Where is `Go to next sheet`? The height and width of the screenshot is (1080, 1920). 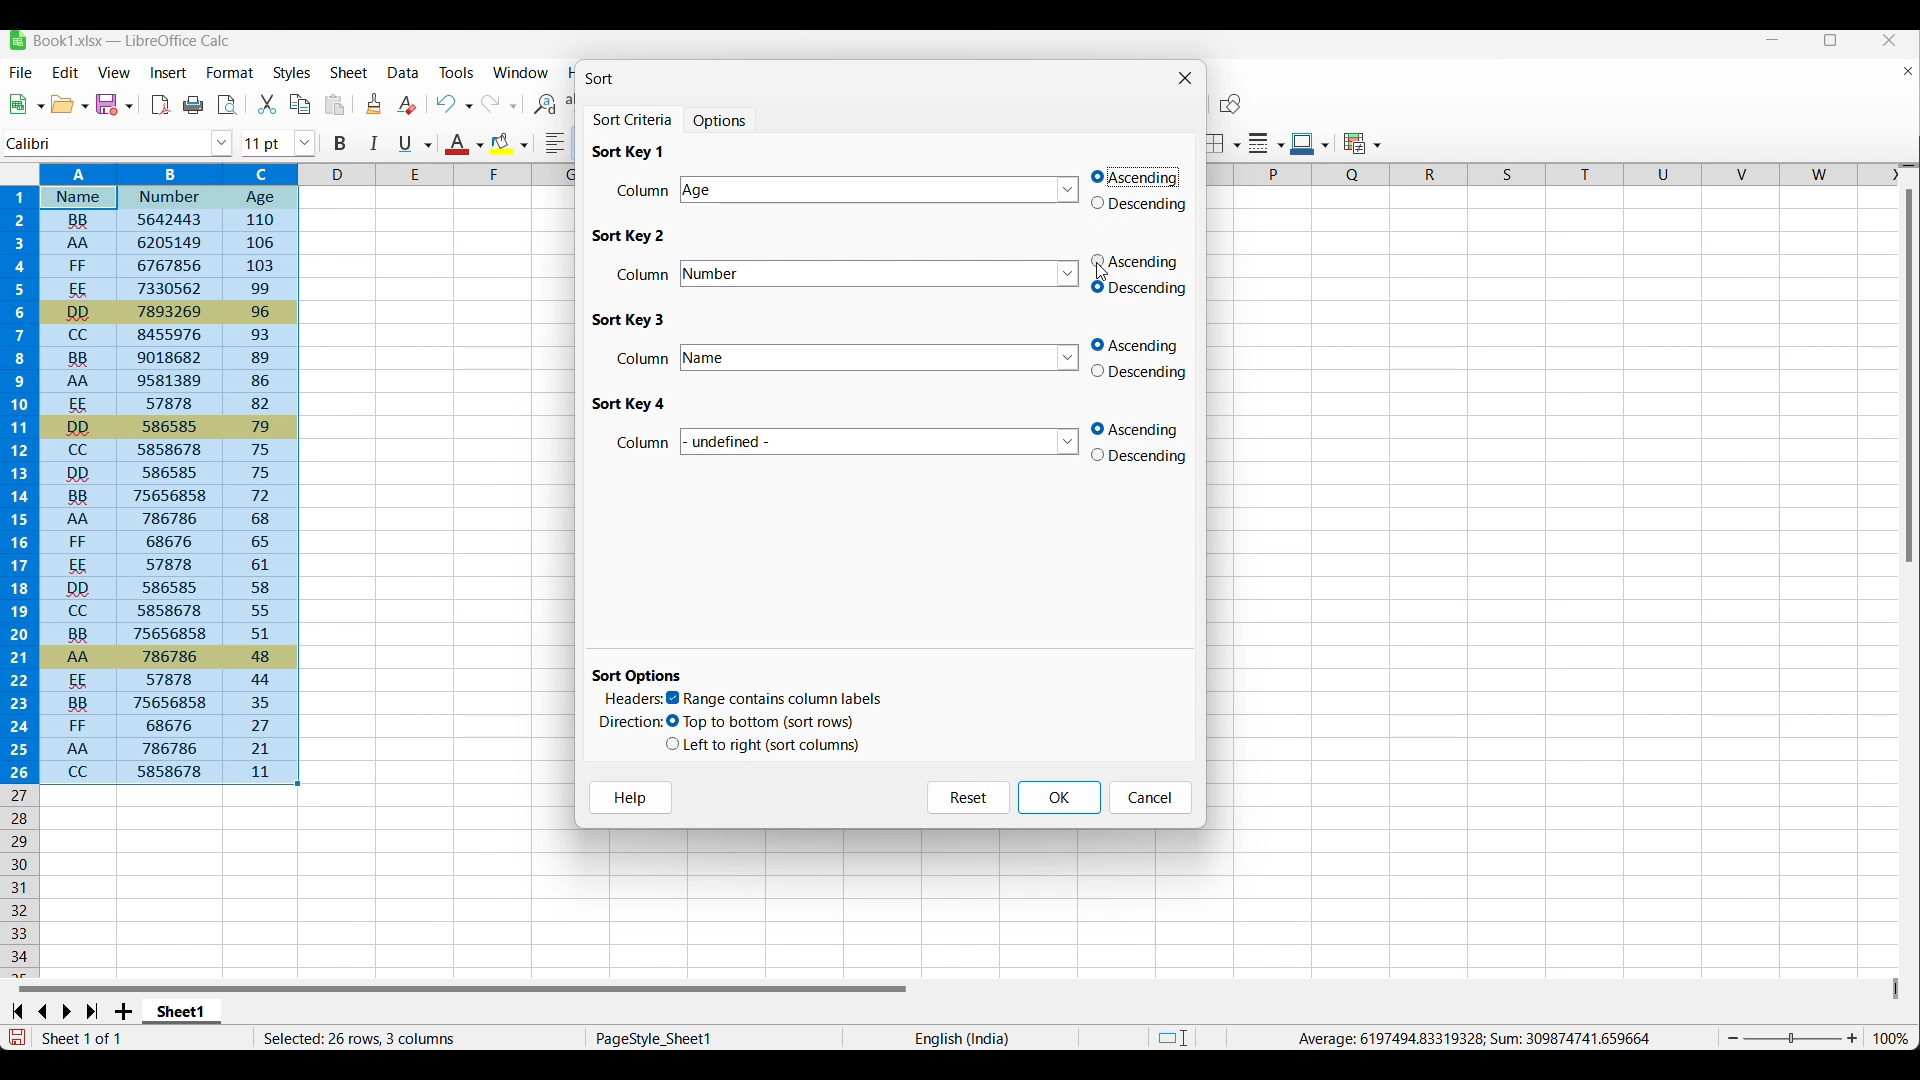 Go to next sheet is located at coordinates (66, 1012).